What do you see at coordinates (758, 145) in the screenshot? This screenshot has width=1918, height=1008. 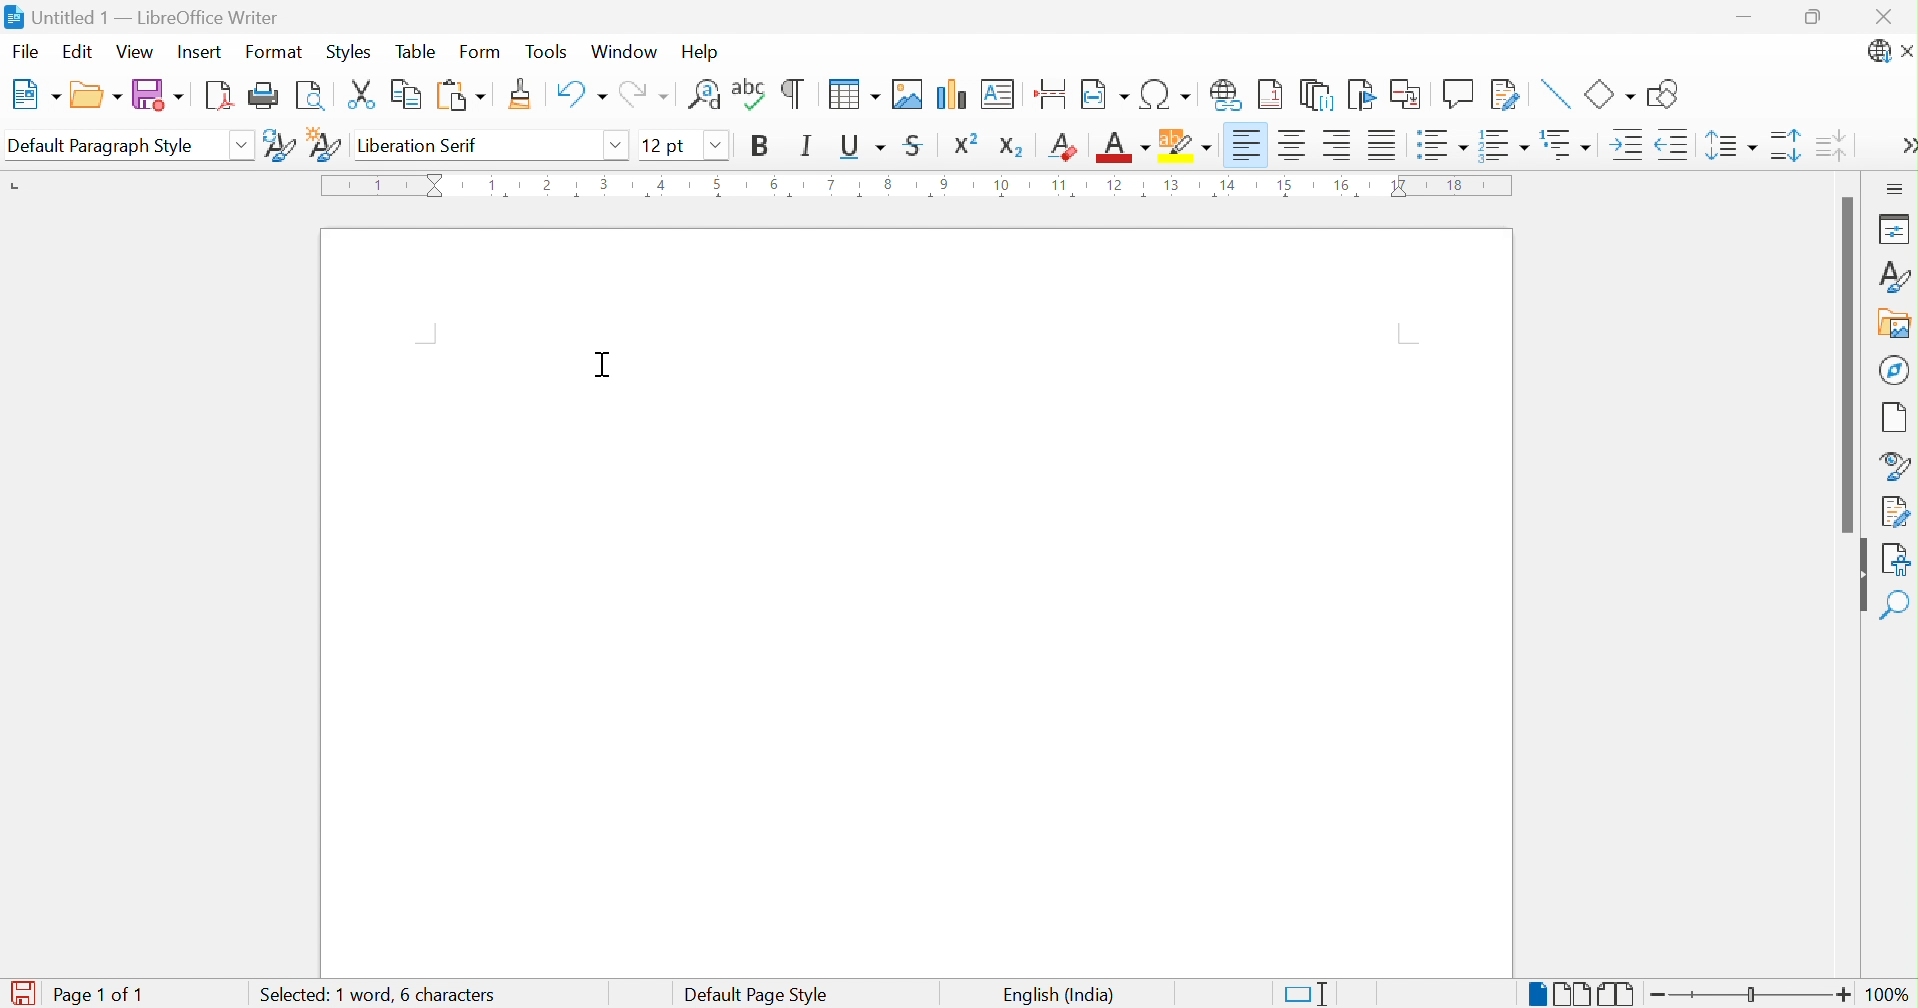 I see `Bold` at bounding box center [758, 145].